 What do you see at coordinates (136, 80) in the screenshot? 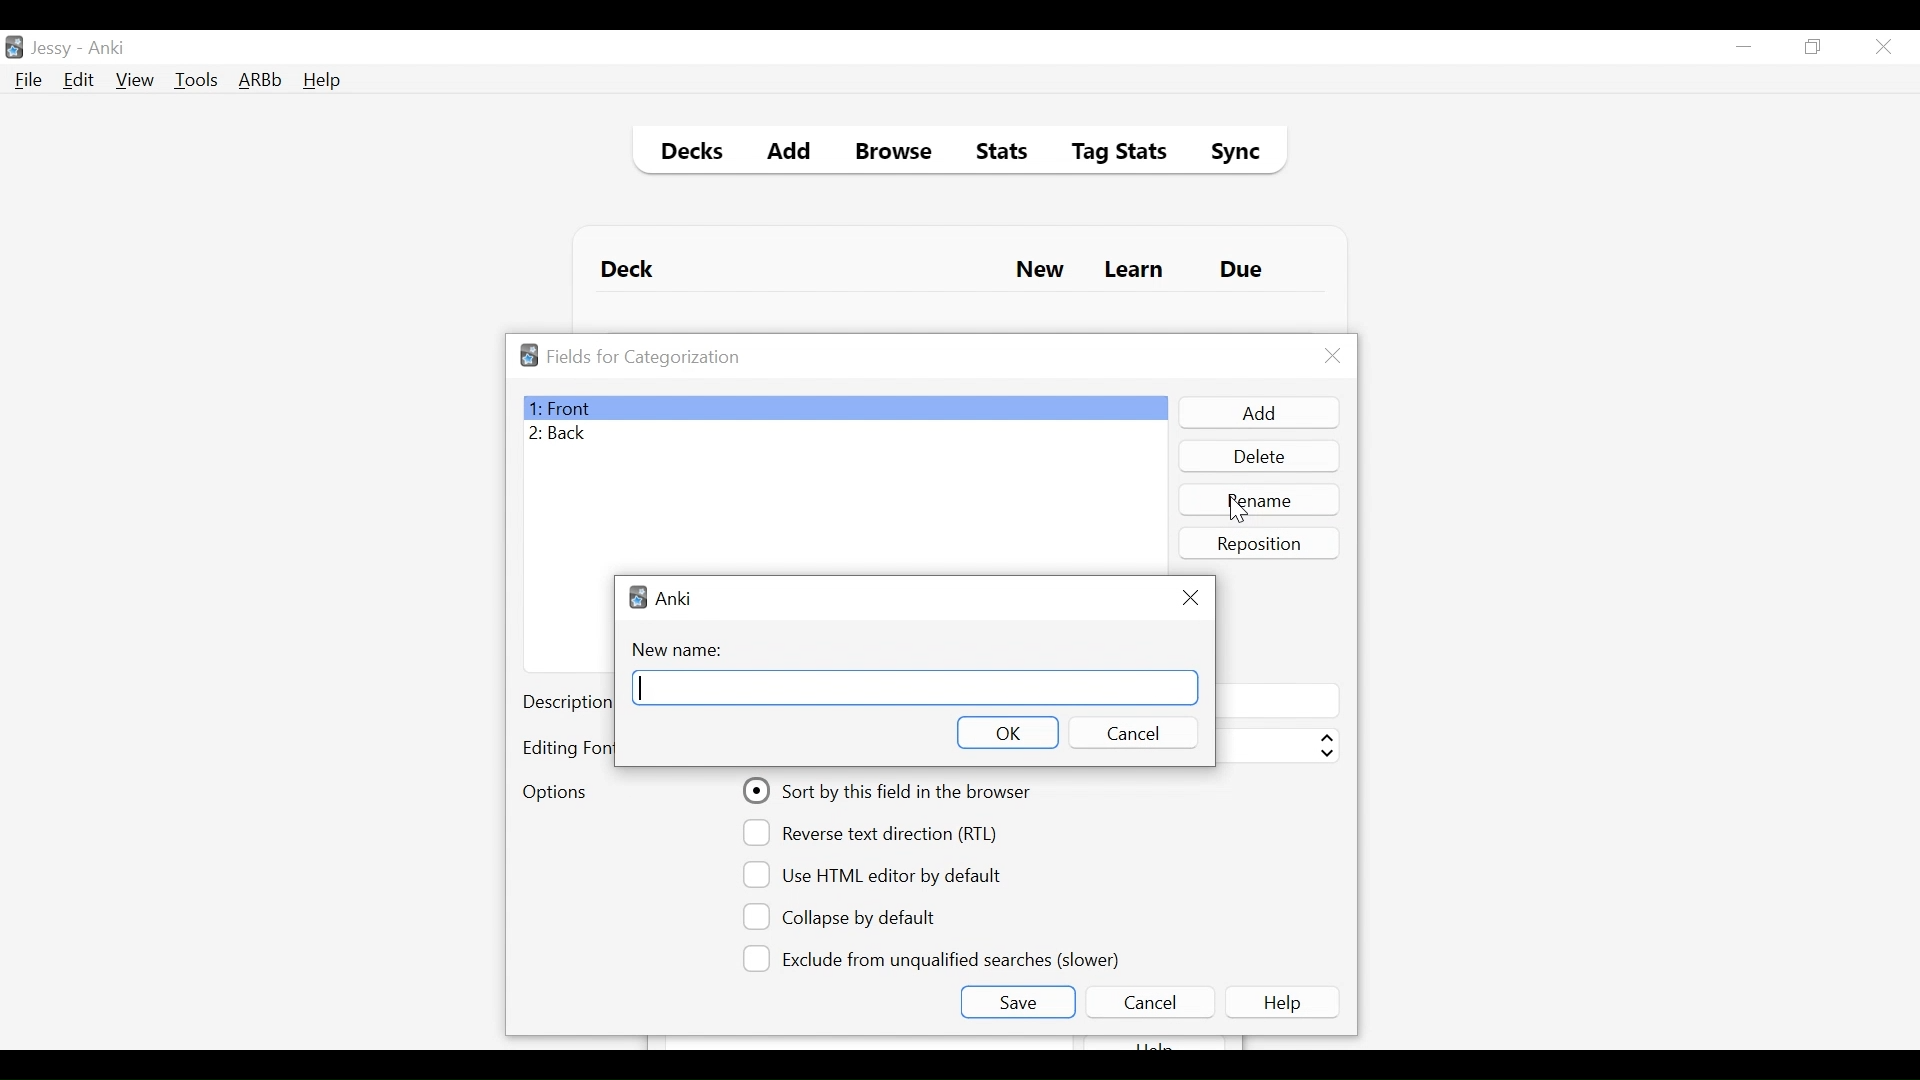
I see `View` at bounding box center [136, 80].